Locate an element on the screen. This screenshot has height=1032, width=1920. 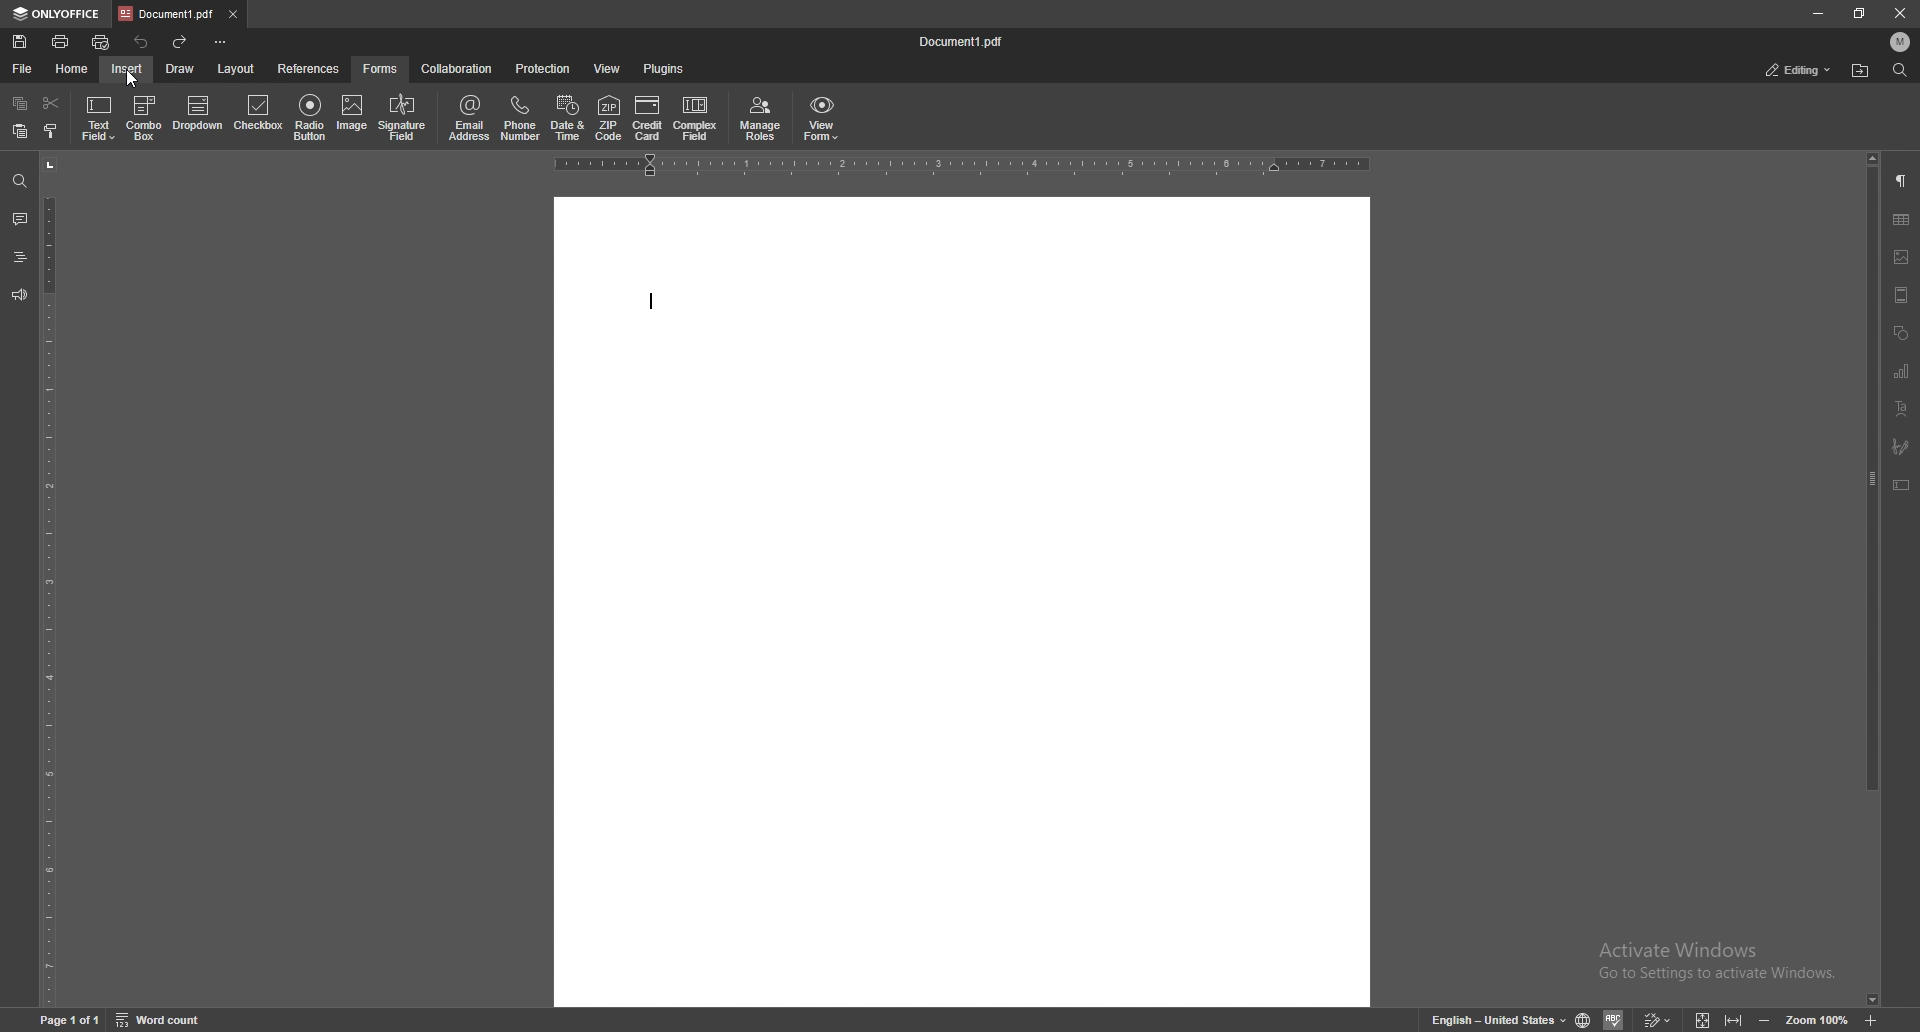
view is located at coordinates (1901, 295).